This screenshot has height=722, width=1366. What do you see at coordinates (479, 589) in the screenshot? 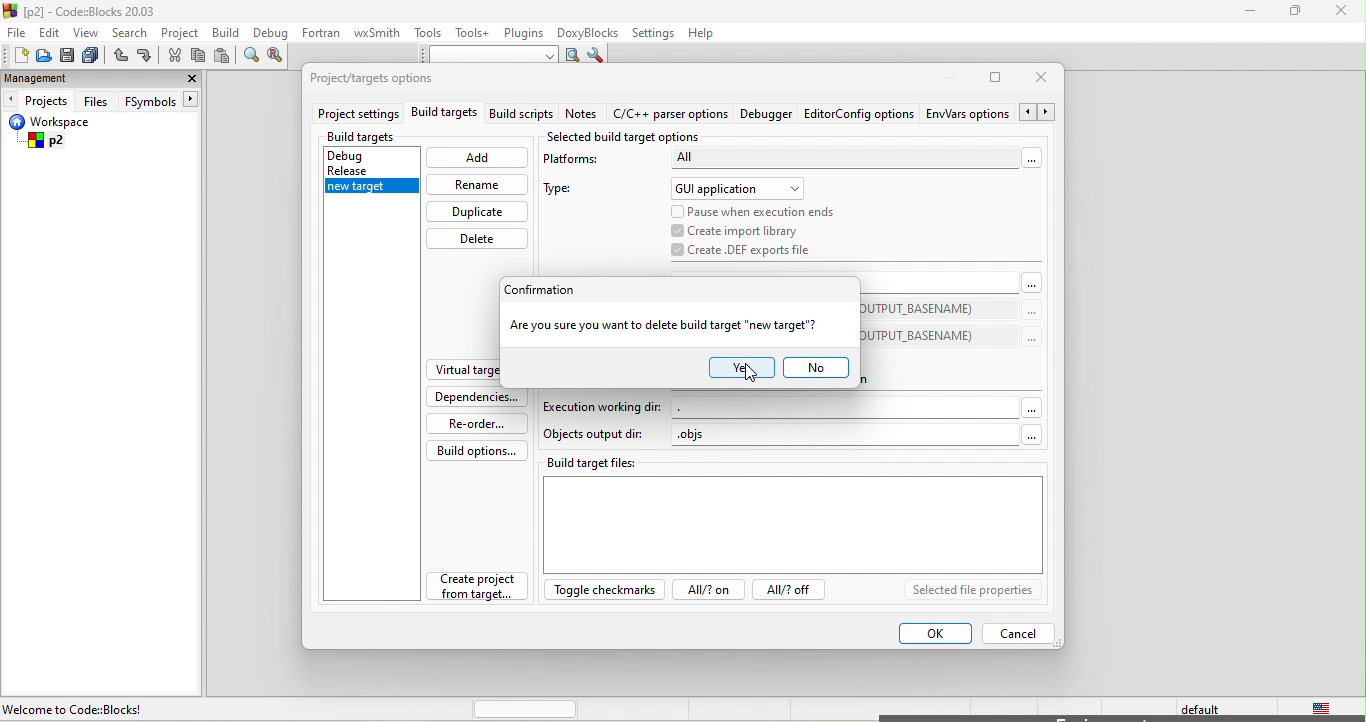
I see `create project from target` at bounding box center [479, 589].